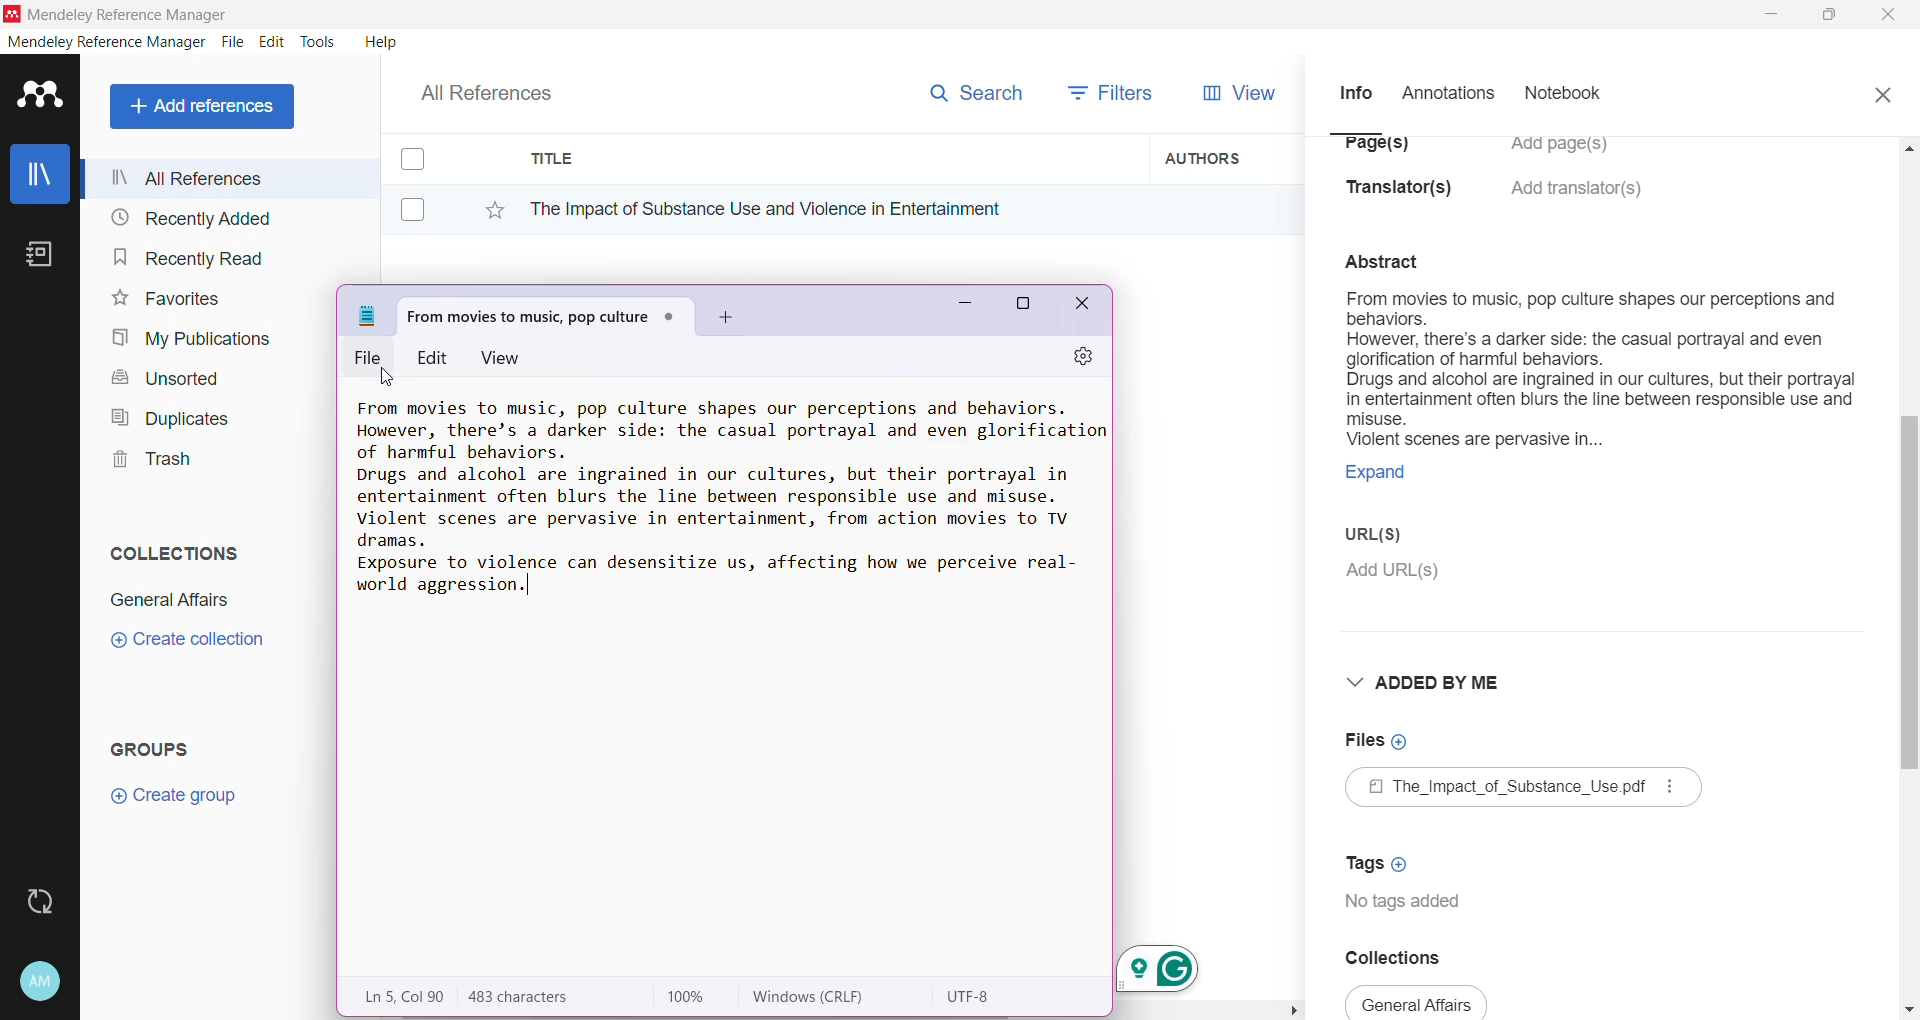 The height and width of the screenshot is (1020, 1920). Describe the element at coordinates (162, 377) in the screenshot. I see `Unsorted` at that location.